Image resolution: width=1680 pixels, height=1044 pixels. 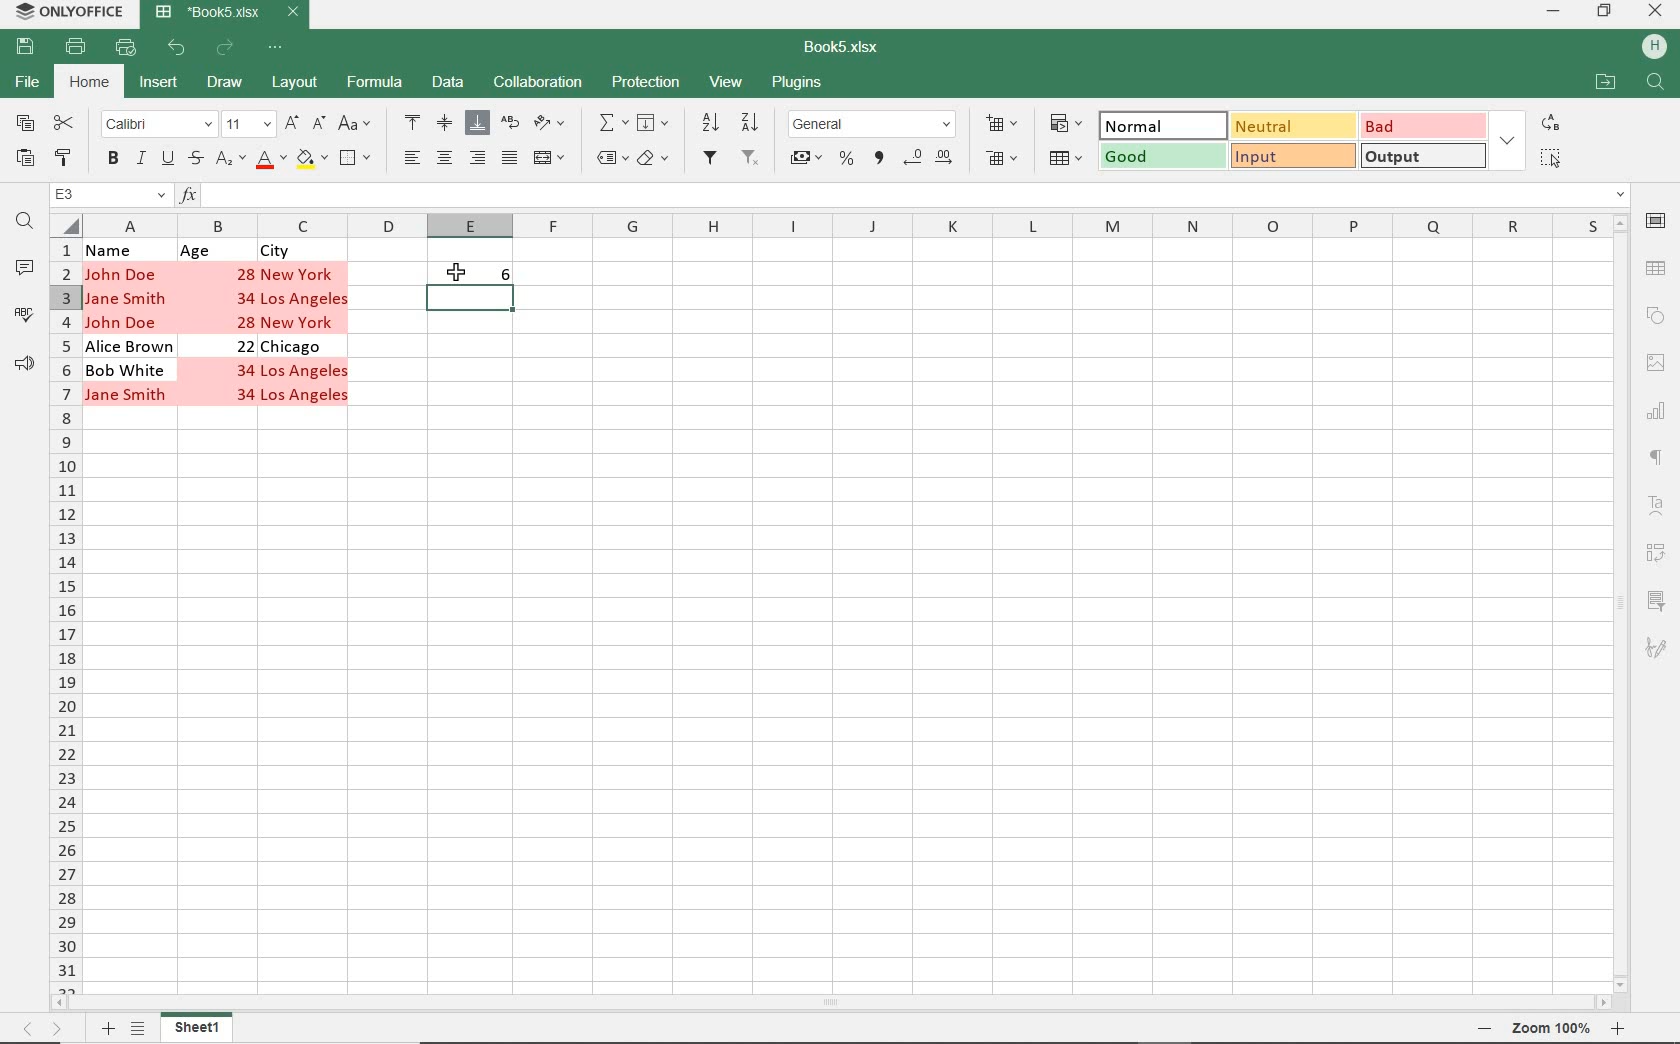 What do you see at coordinates (1424, 156) in the screenshot?
I see `OUTPUT` at bounding box center [1424, 156].